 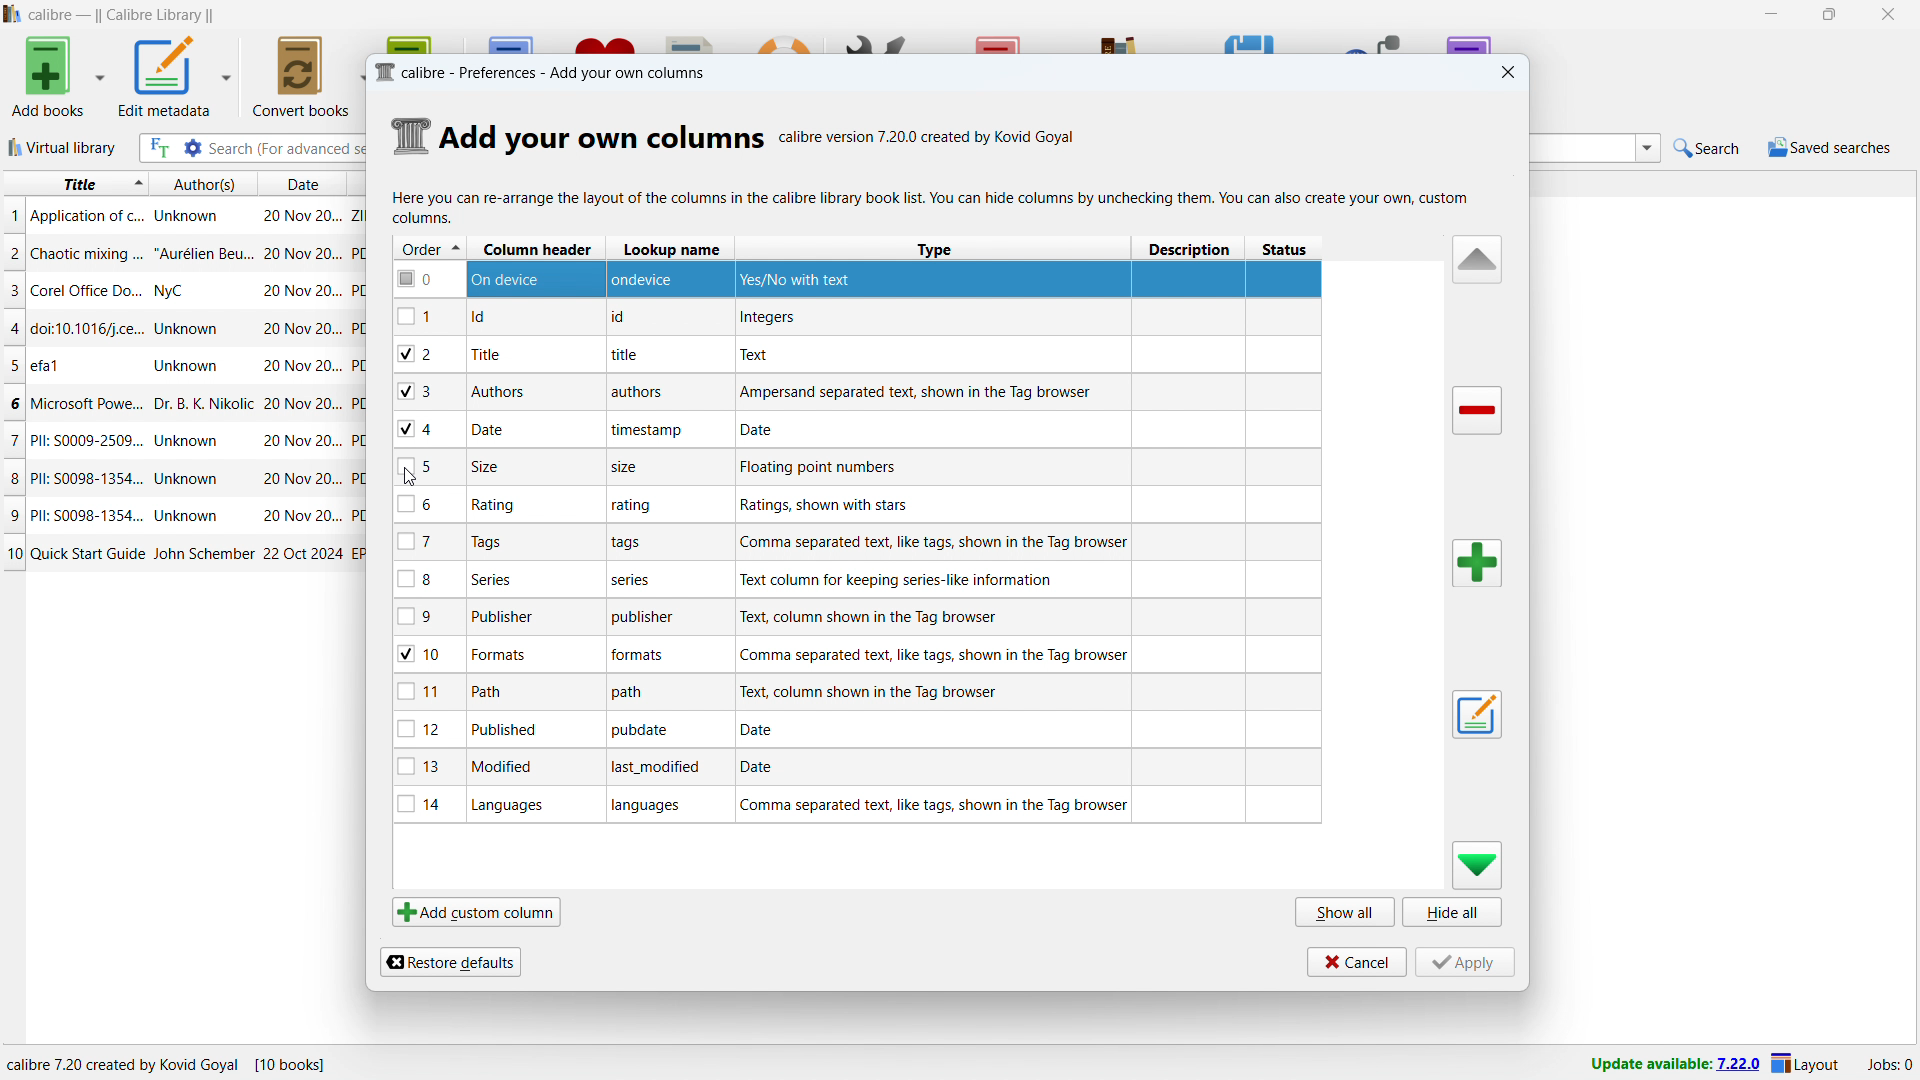 What do you see at coordinates (12, 477) in the screenshot?
I see `8` at bounding box center [12, 477].